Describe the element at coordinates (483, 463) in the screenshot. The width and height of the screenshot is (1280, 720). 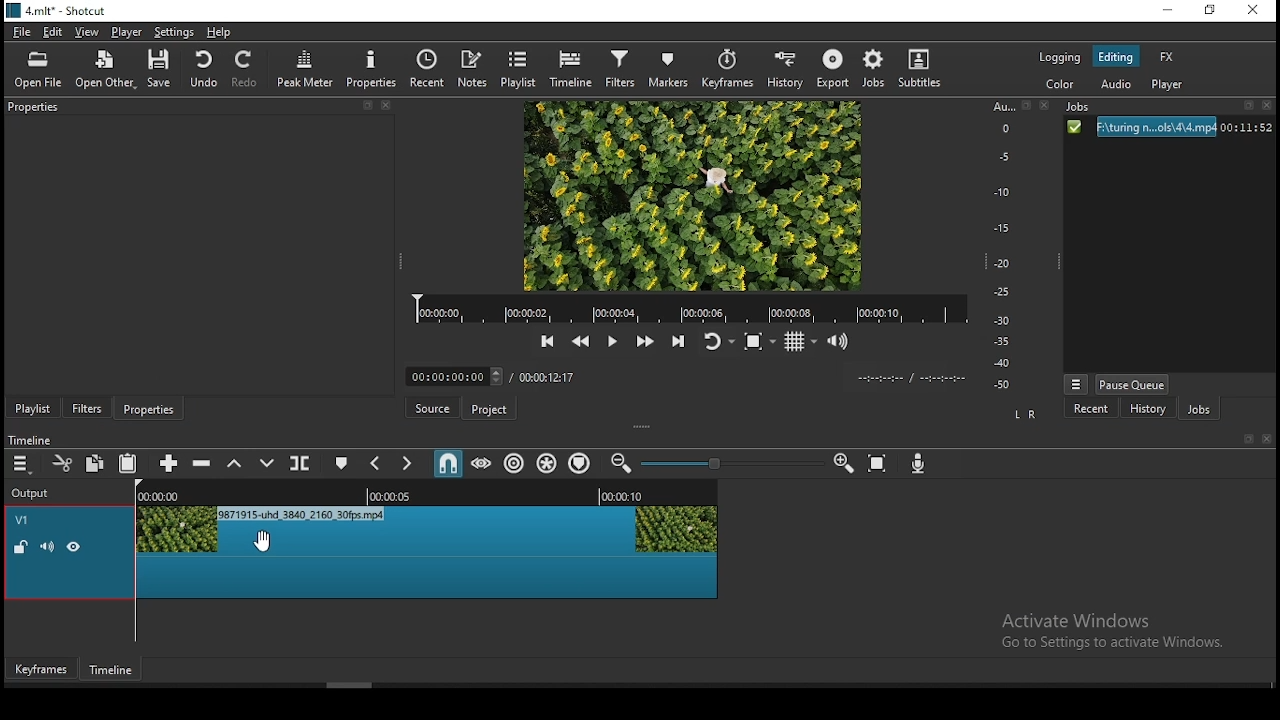
I see `scrub while dragging` at that location.